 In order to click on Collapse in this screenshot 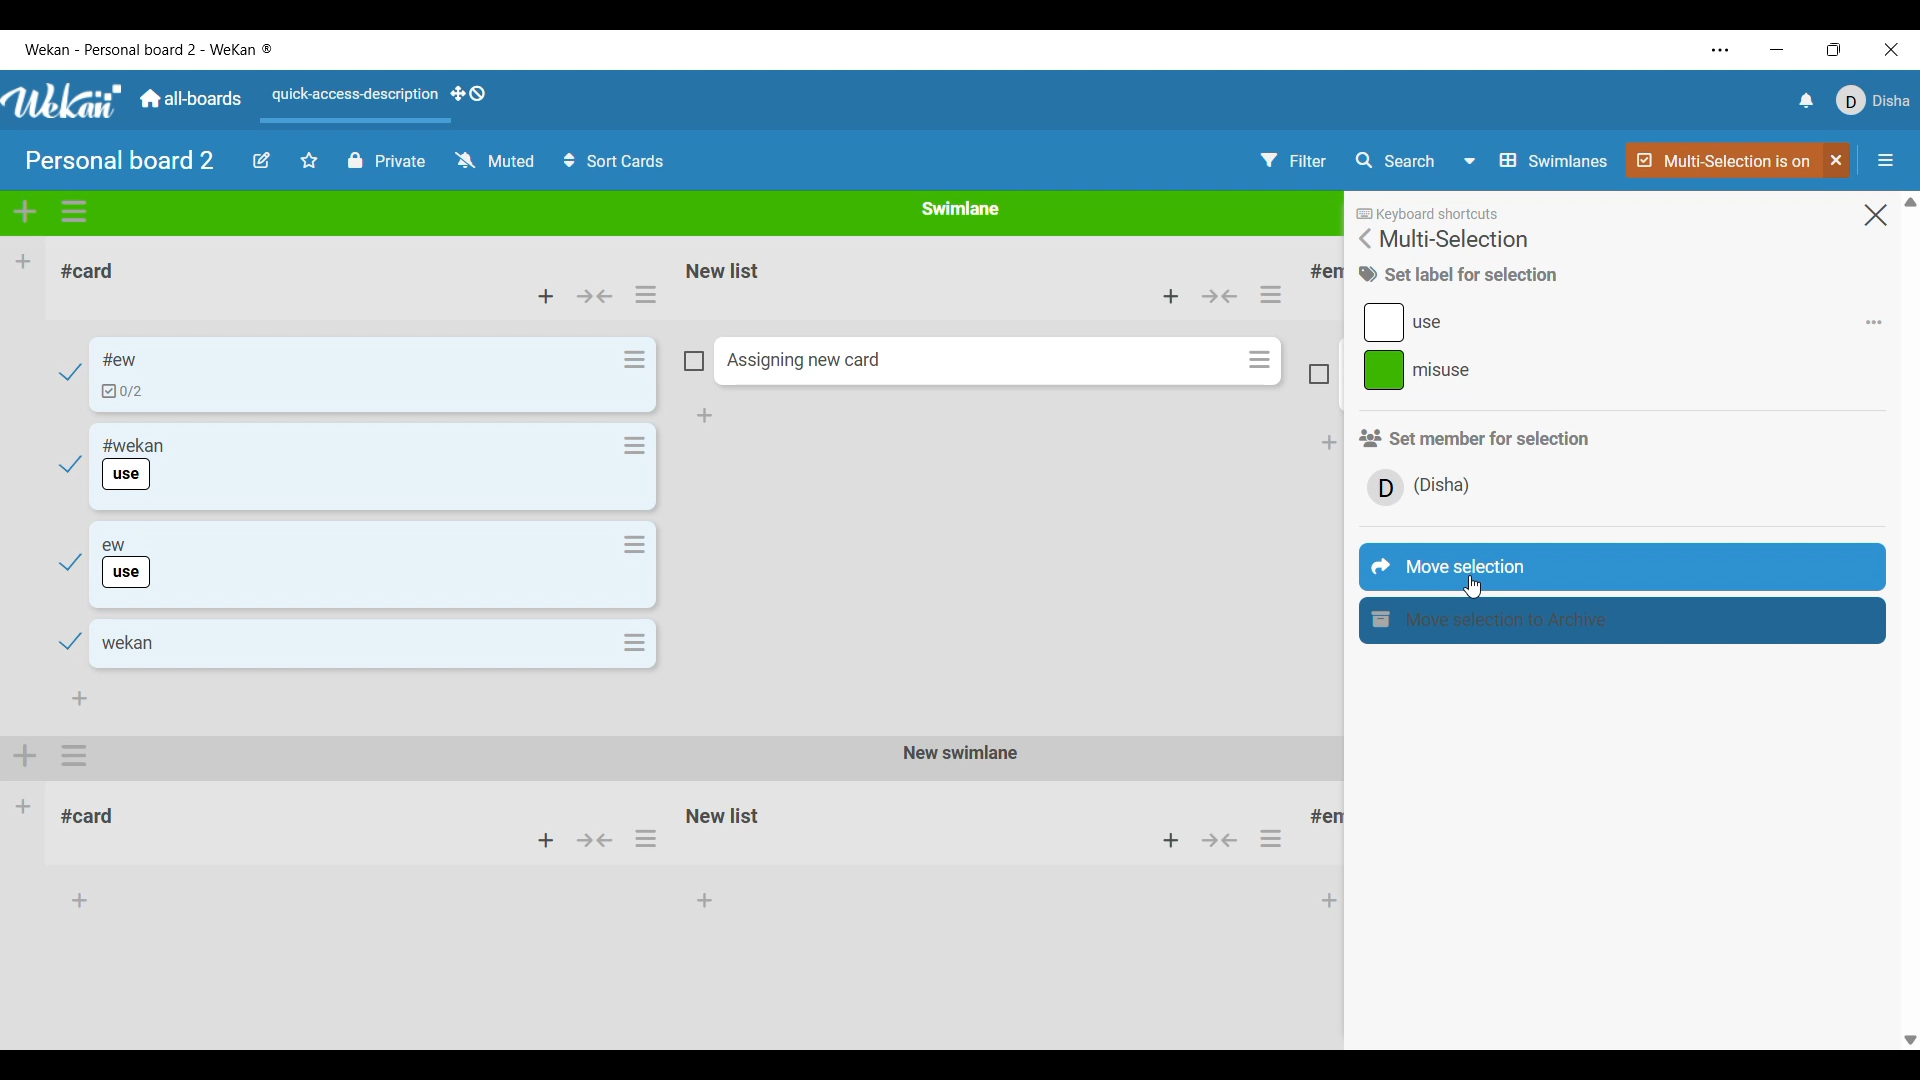, I will do `click(593, 296)`.